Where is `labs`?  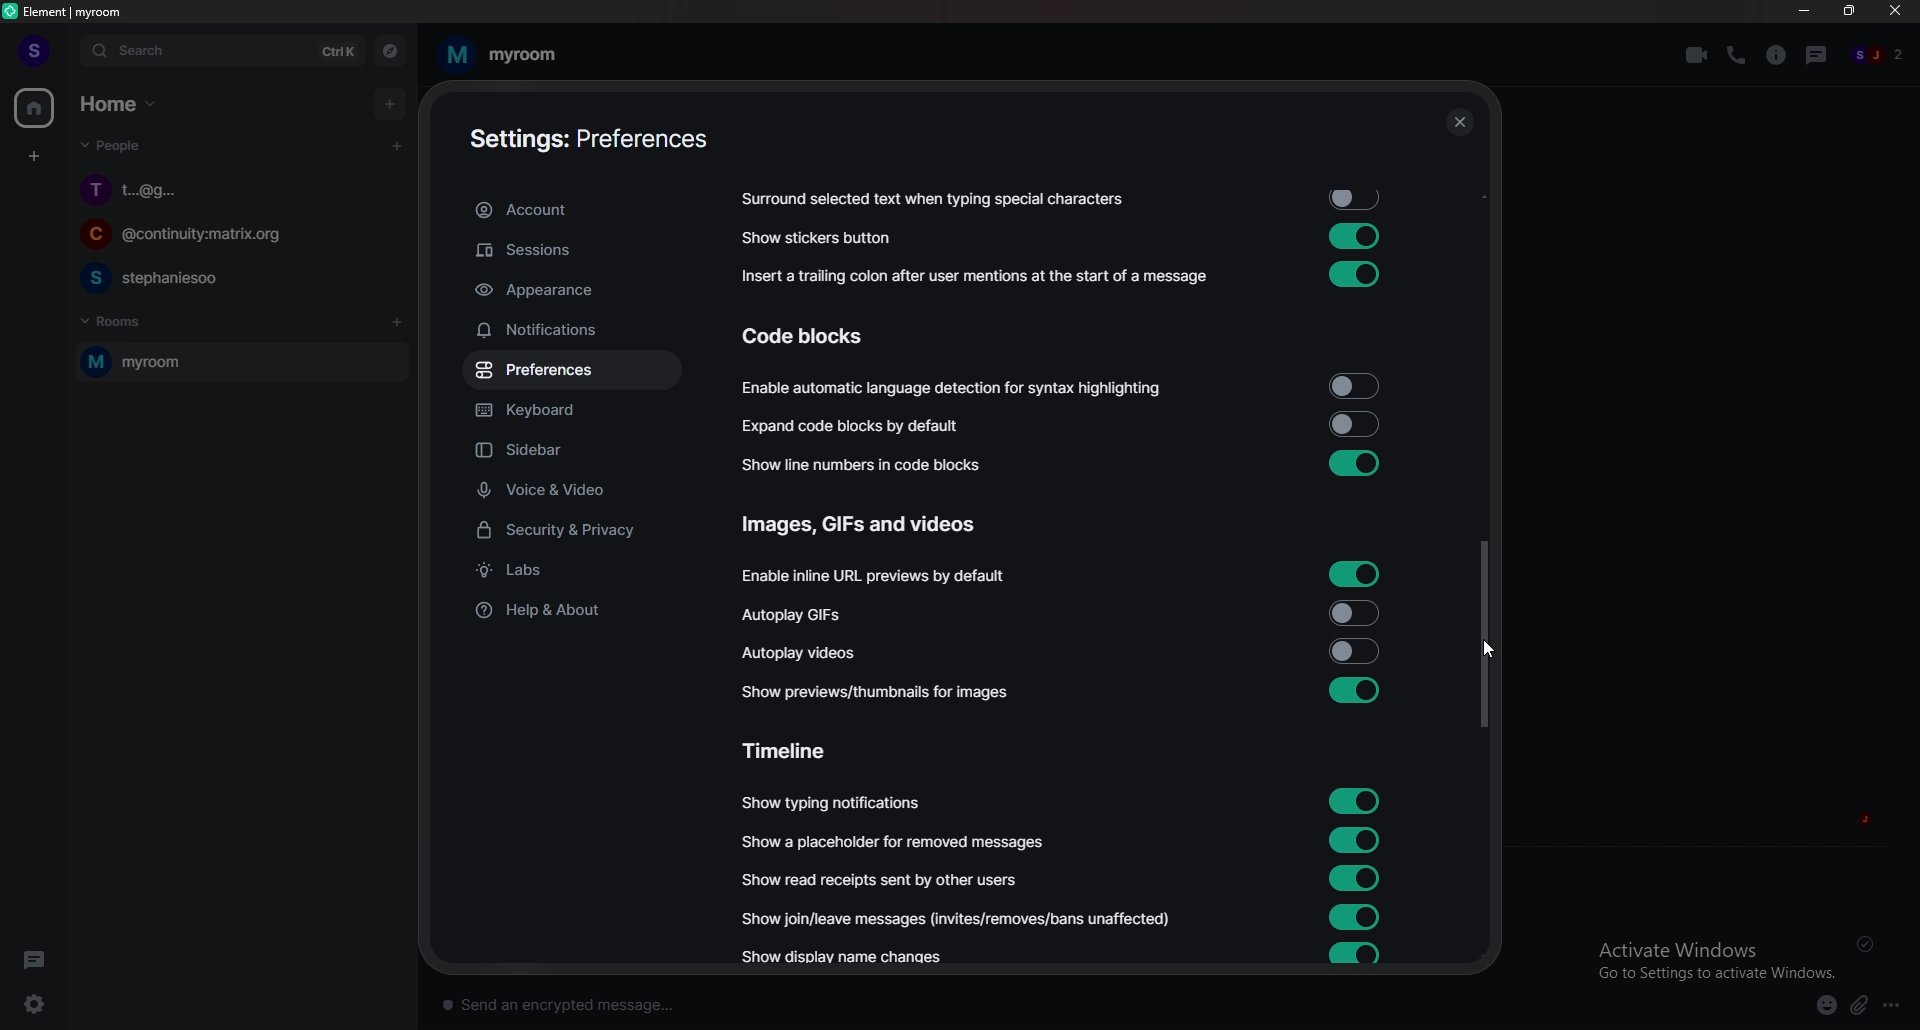 labs is located at coordinates (574, 572).